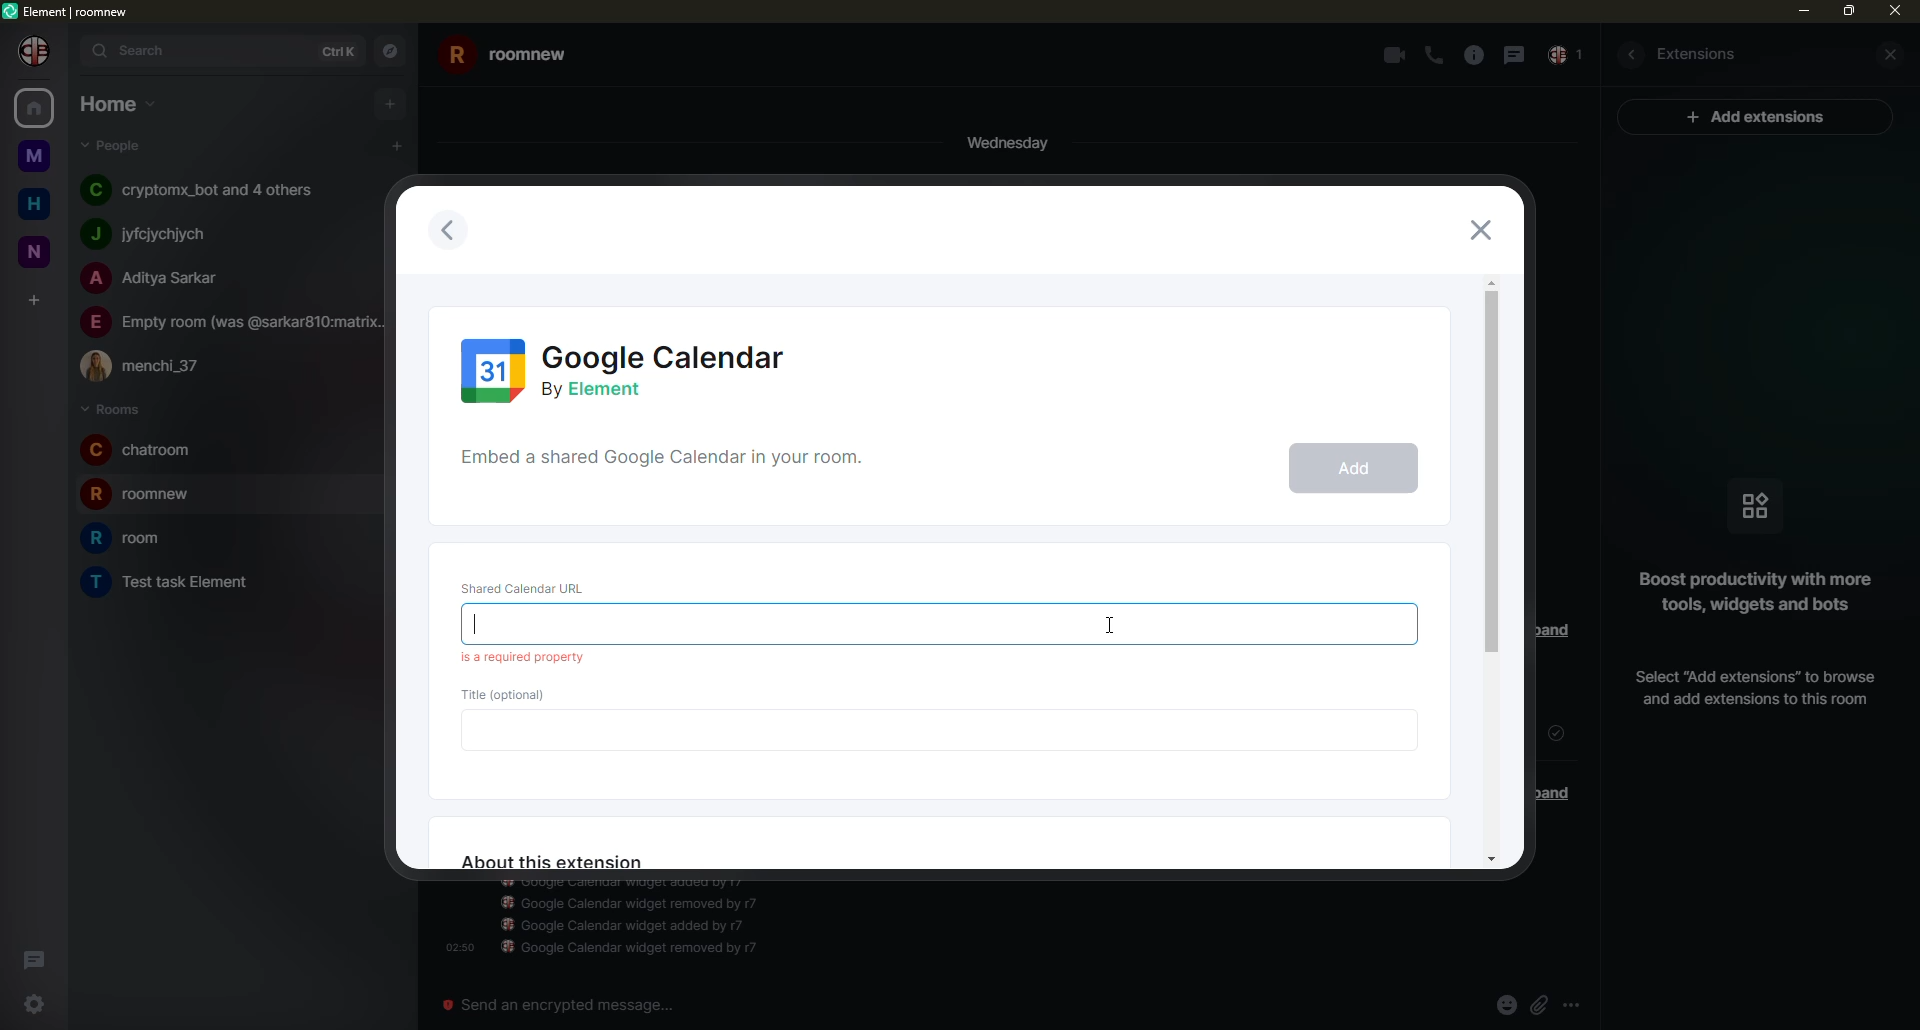  Describe the element at coordinates (144, 493) in the screenshot. I see `room` at that location.